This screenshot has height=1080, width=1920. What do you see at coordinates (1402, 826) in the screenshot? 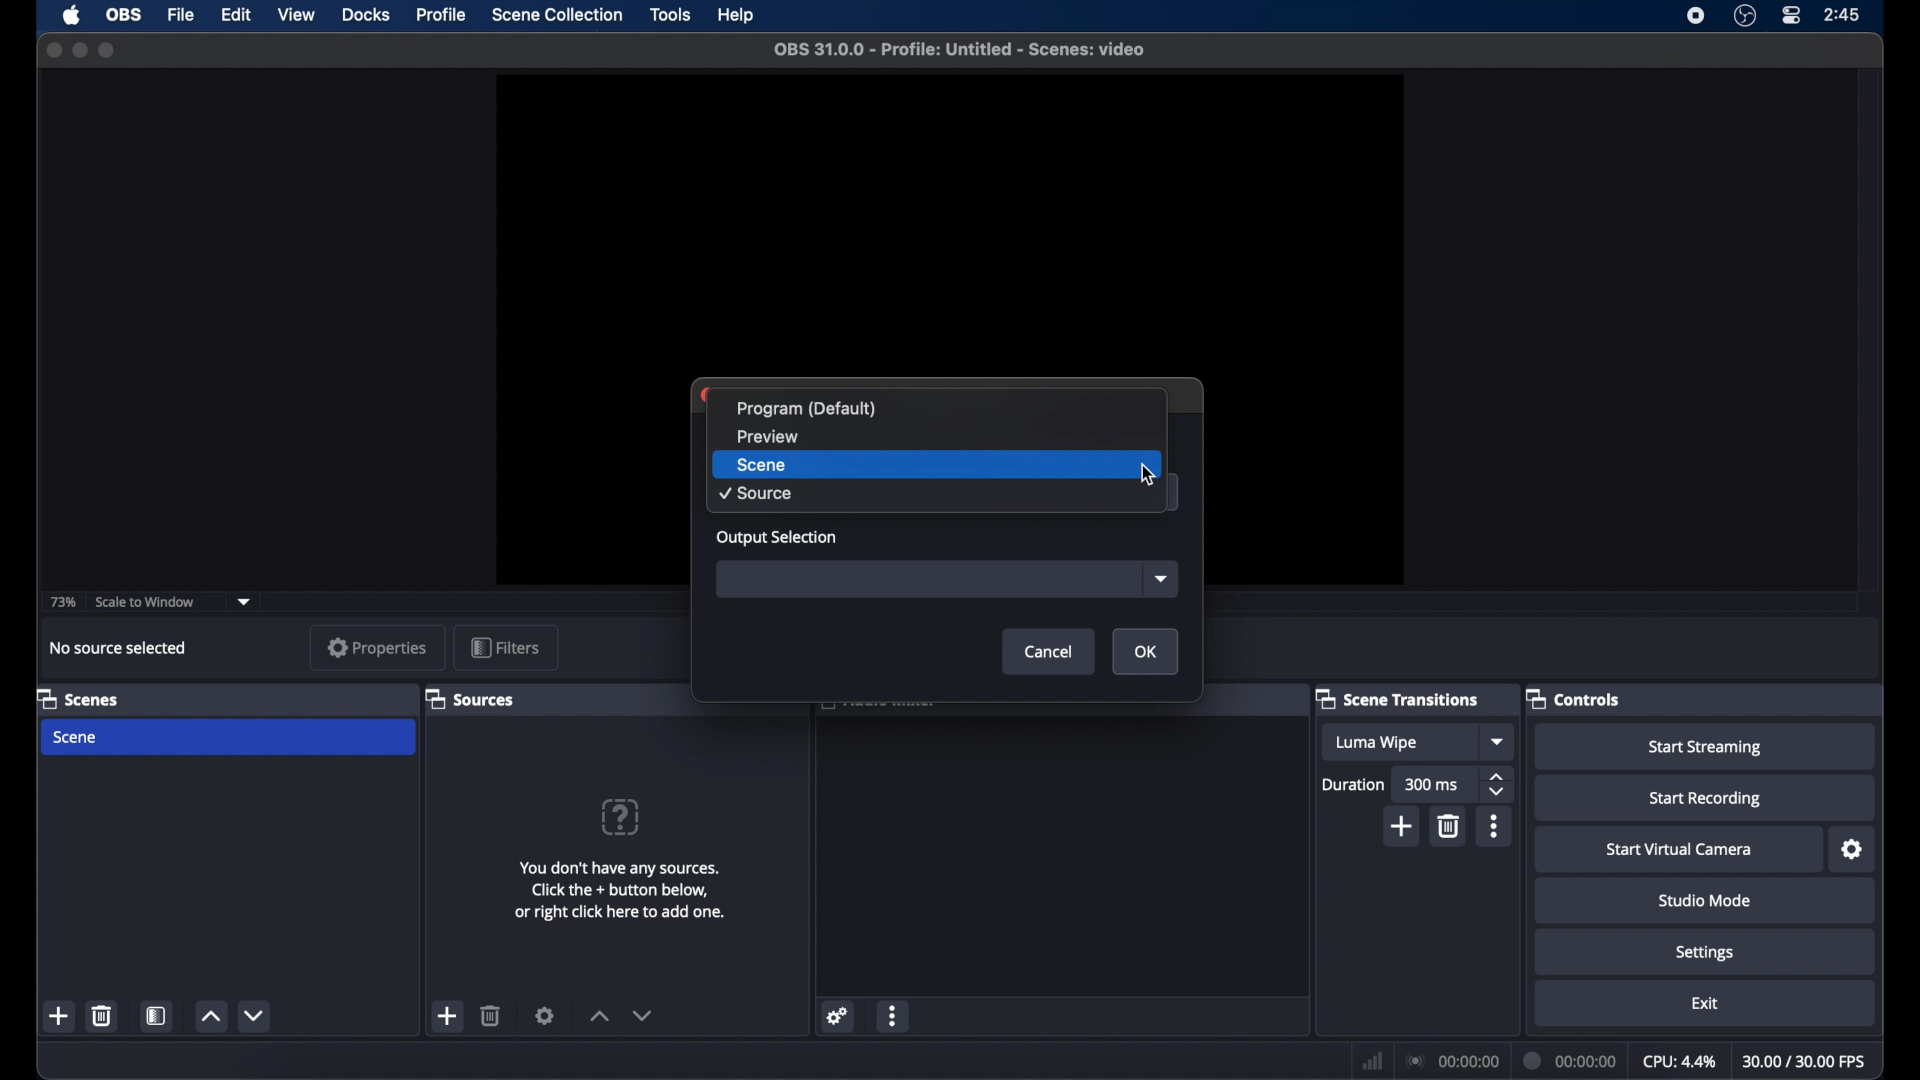
I see `add` at bounding box center [1402, 826].